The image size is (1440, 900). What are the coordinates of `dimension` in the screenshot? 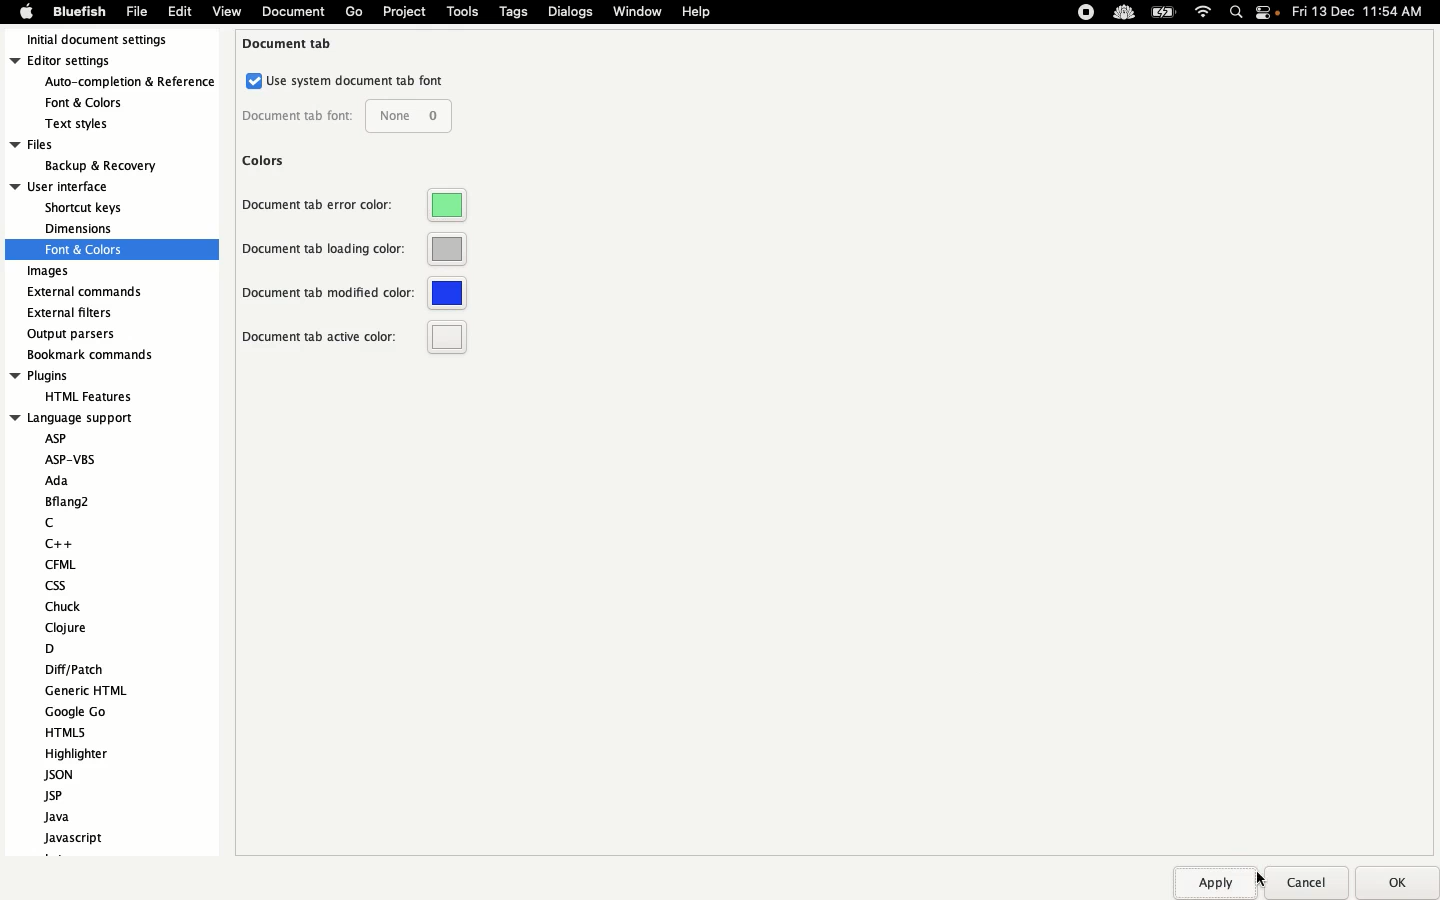 It's located at (78, 228).